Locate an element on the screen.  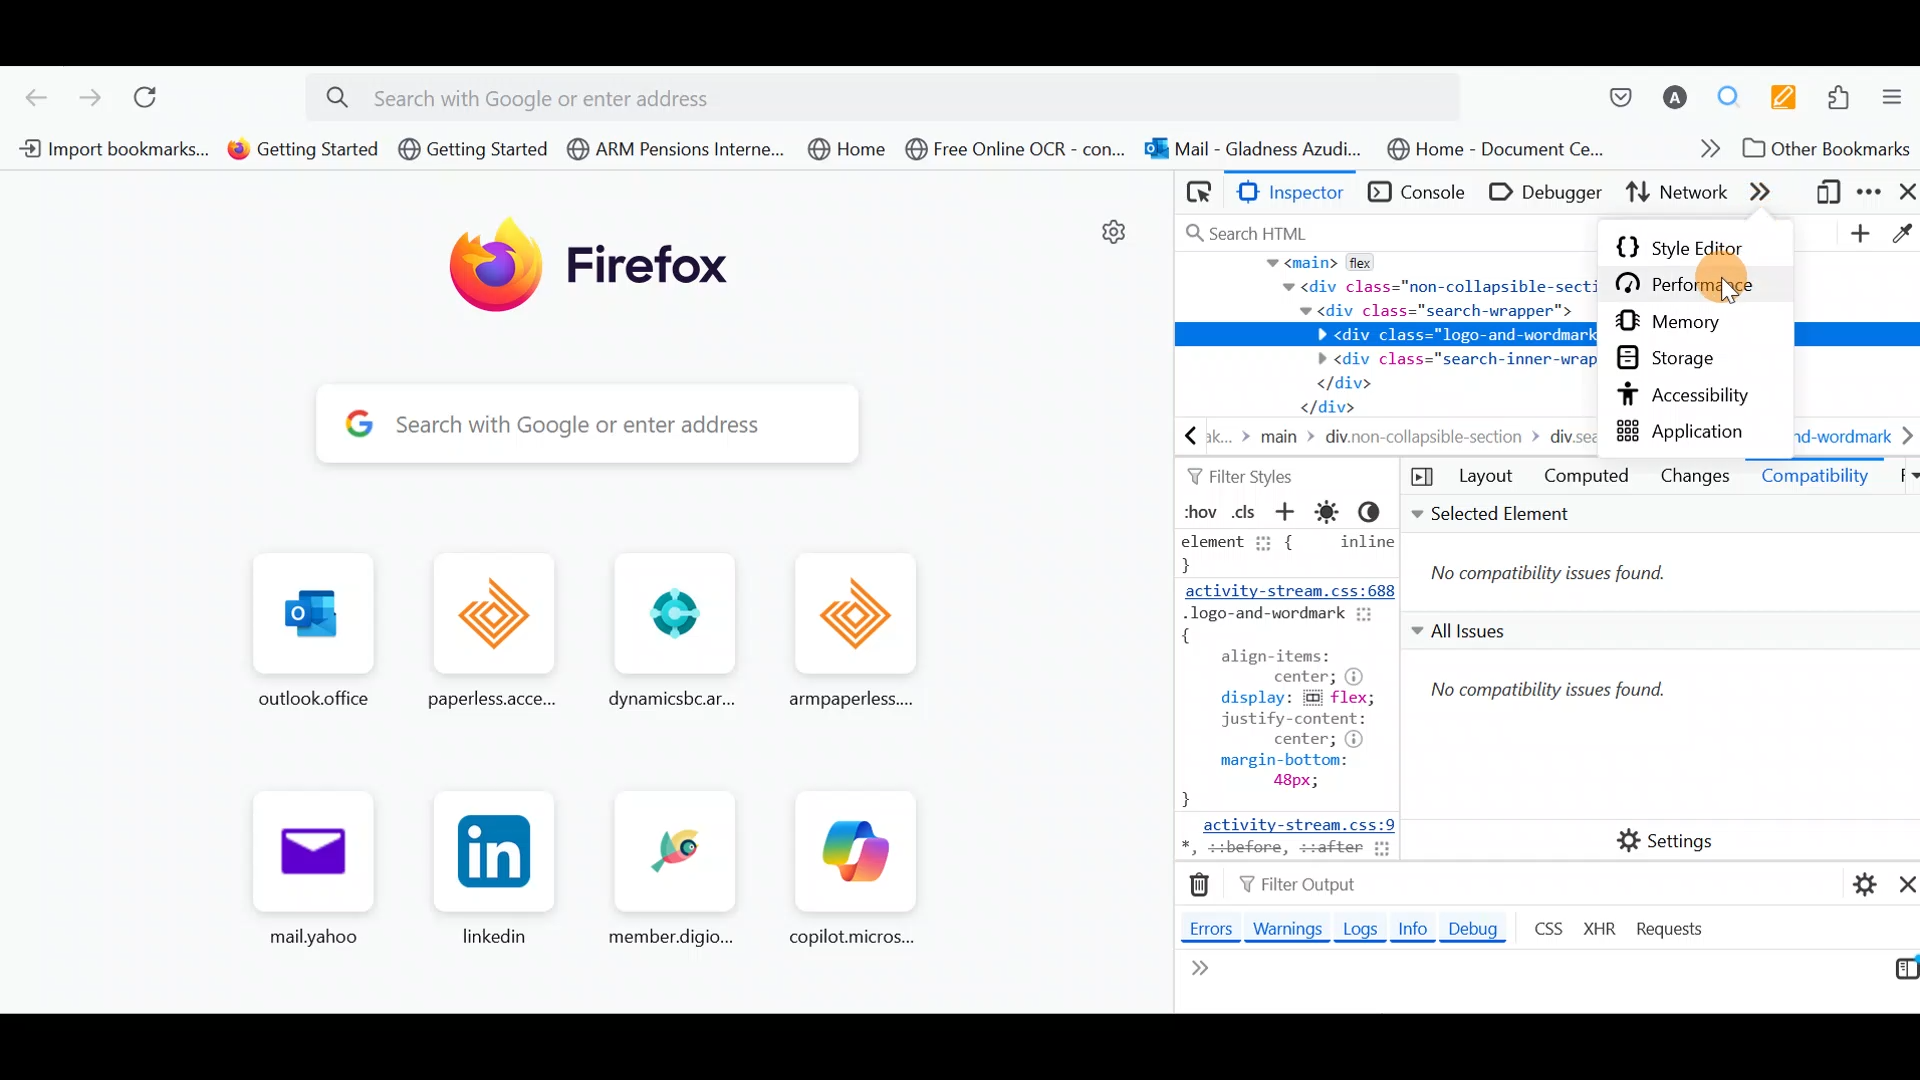
Accessibility is located at coordinates (1697, 397).